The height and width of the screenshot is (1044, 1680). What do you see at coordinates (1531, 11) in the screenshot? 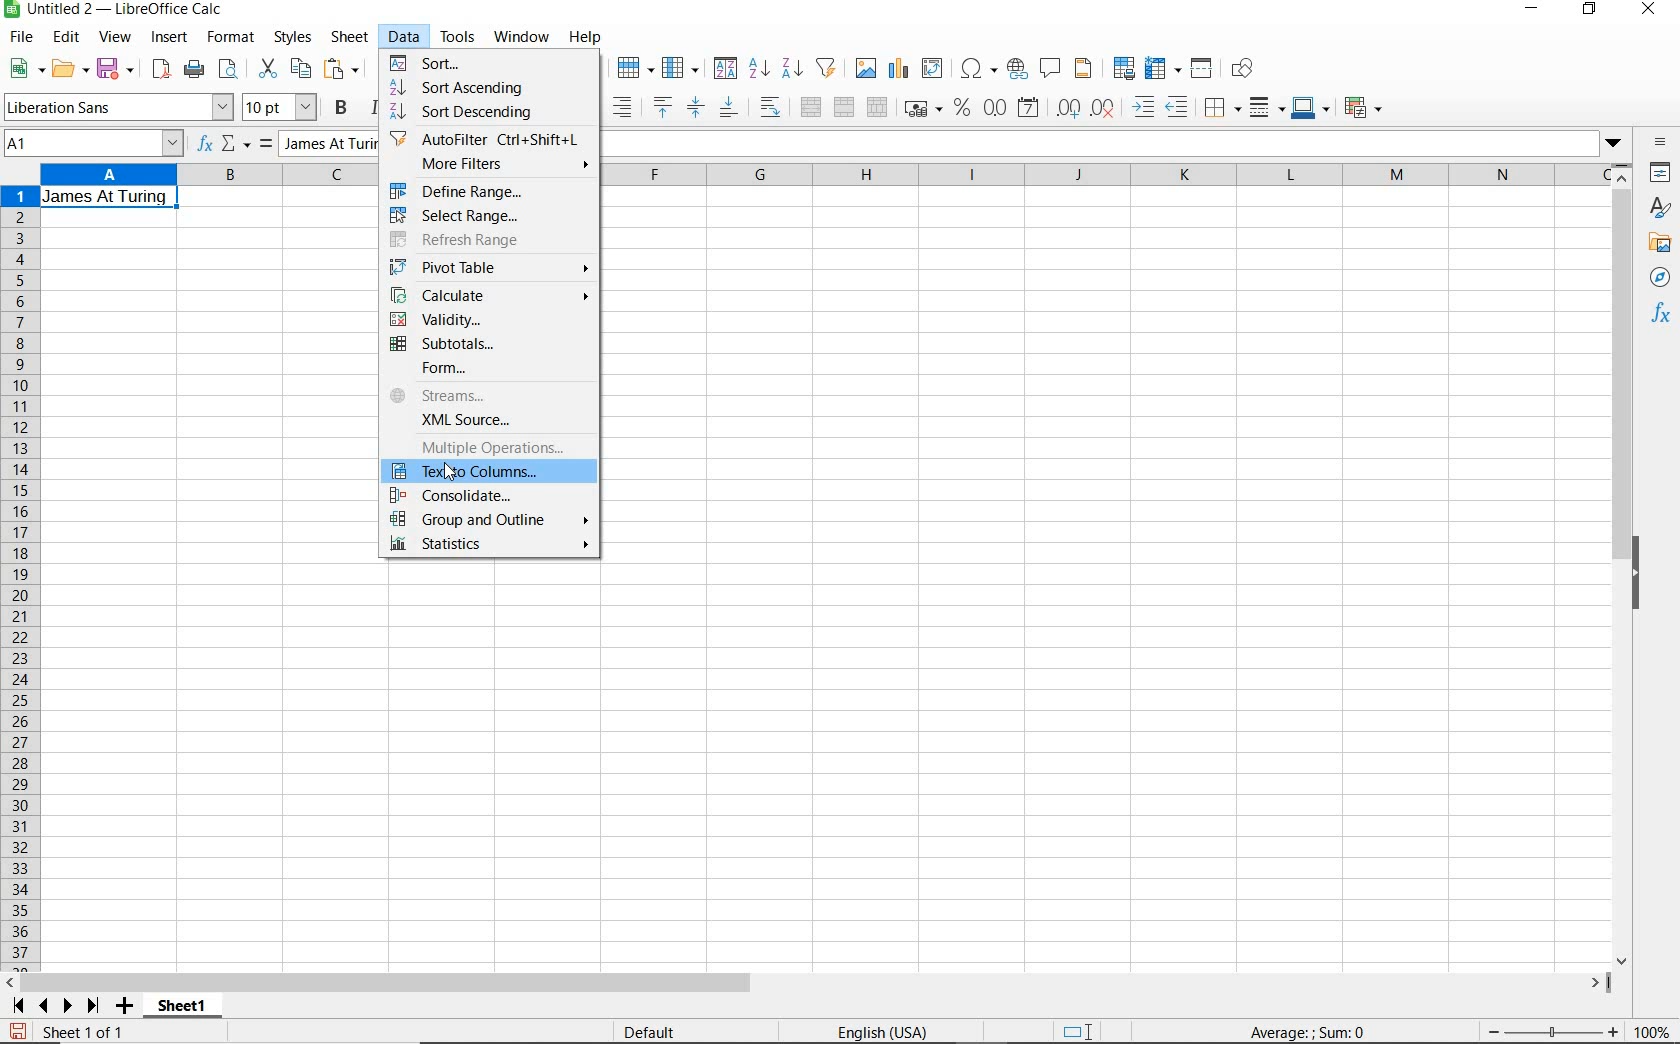
I see `minimize` at bounding box center [1531, 11].